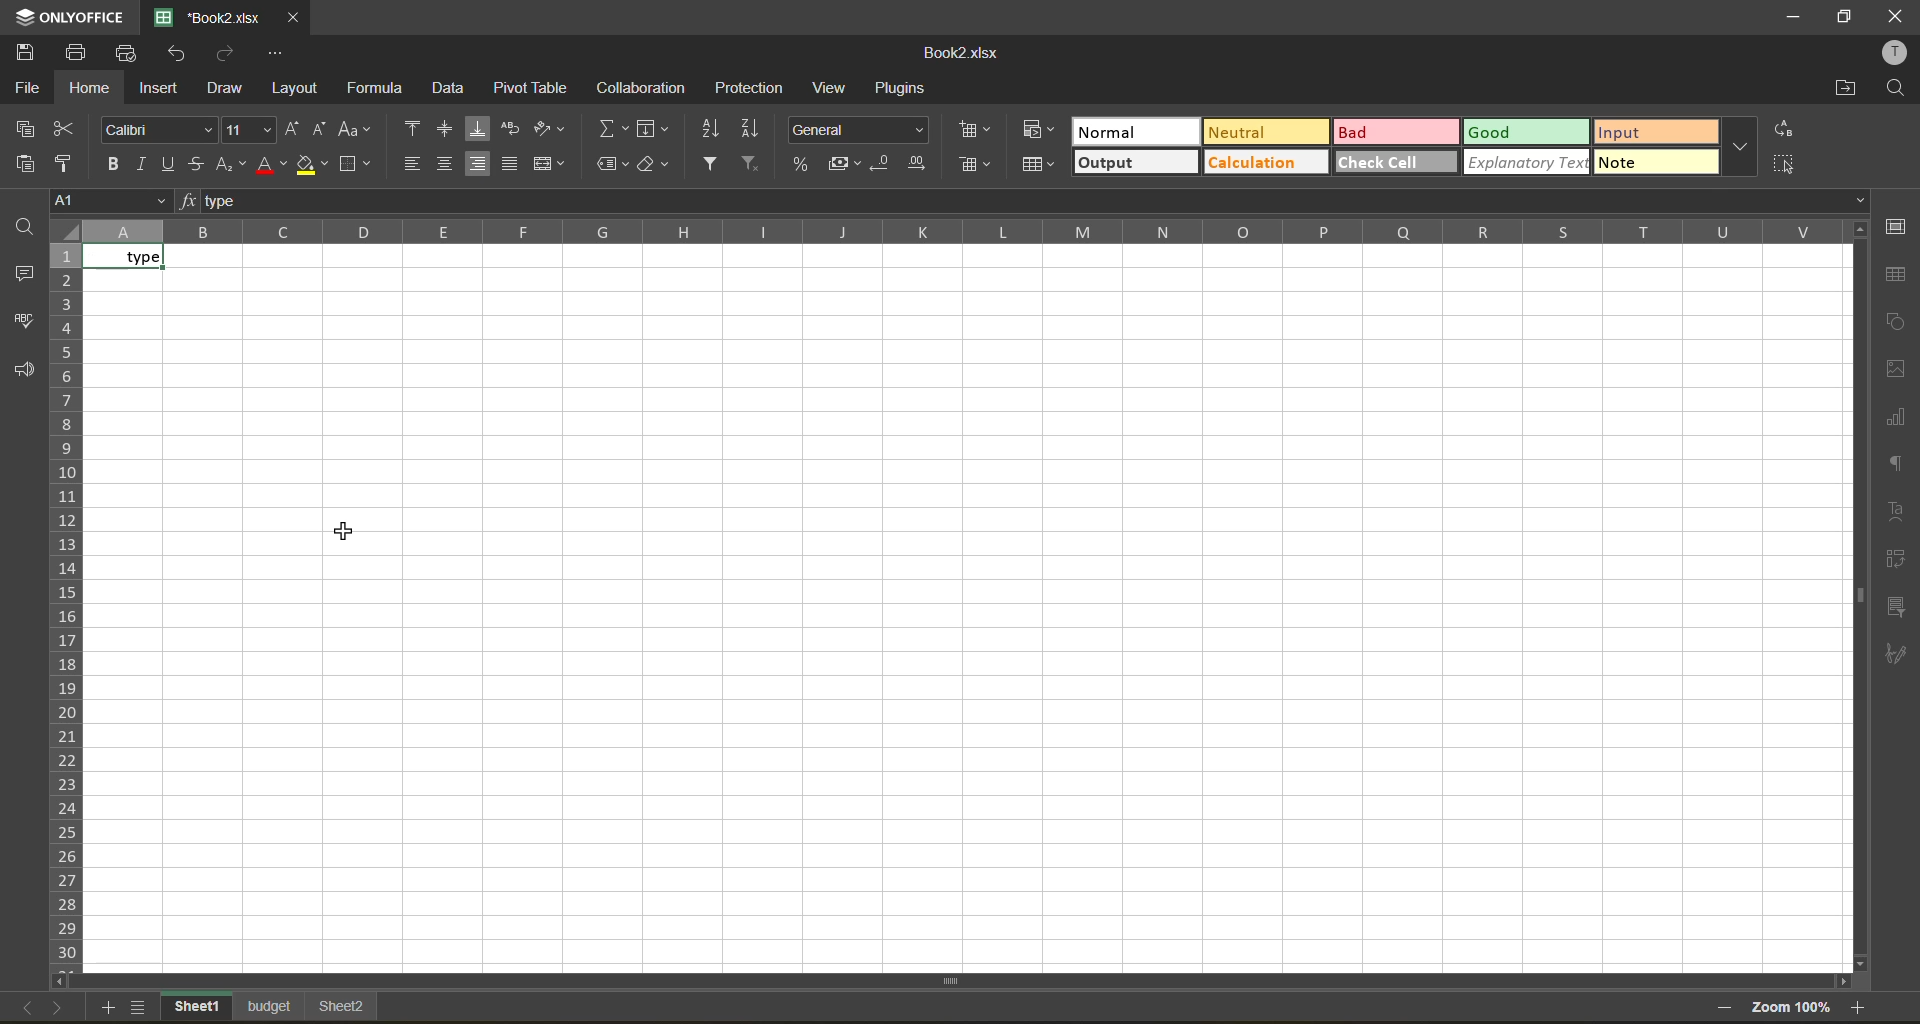  Describe the element at coordinates (28, 89) in the screenshot. I see `file` at that location.